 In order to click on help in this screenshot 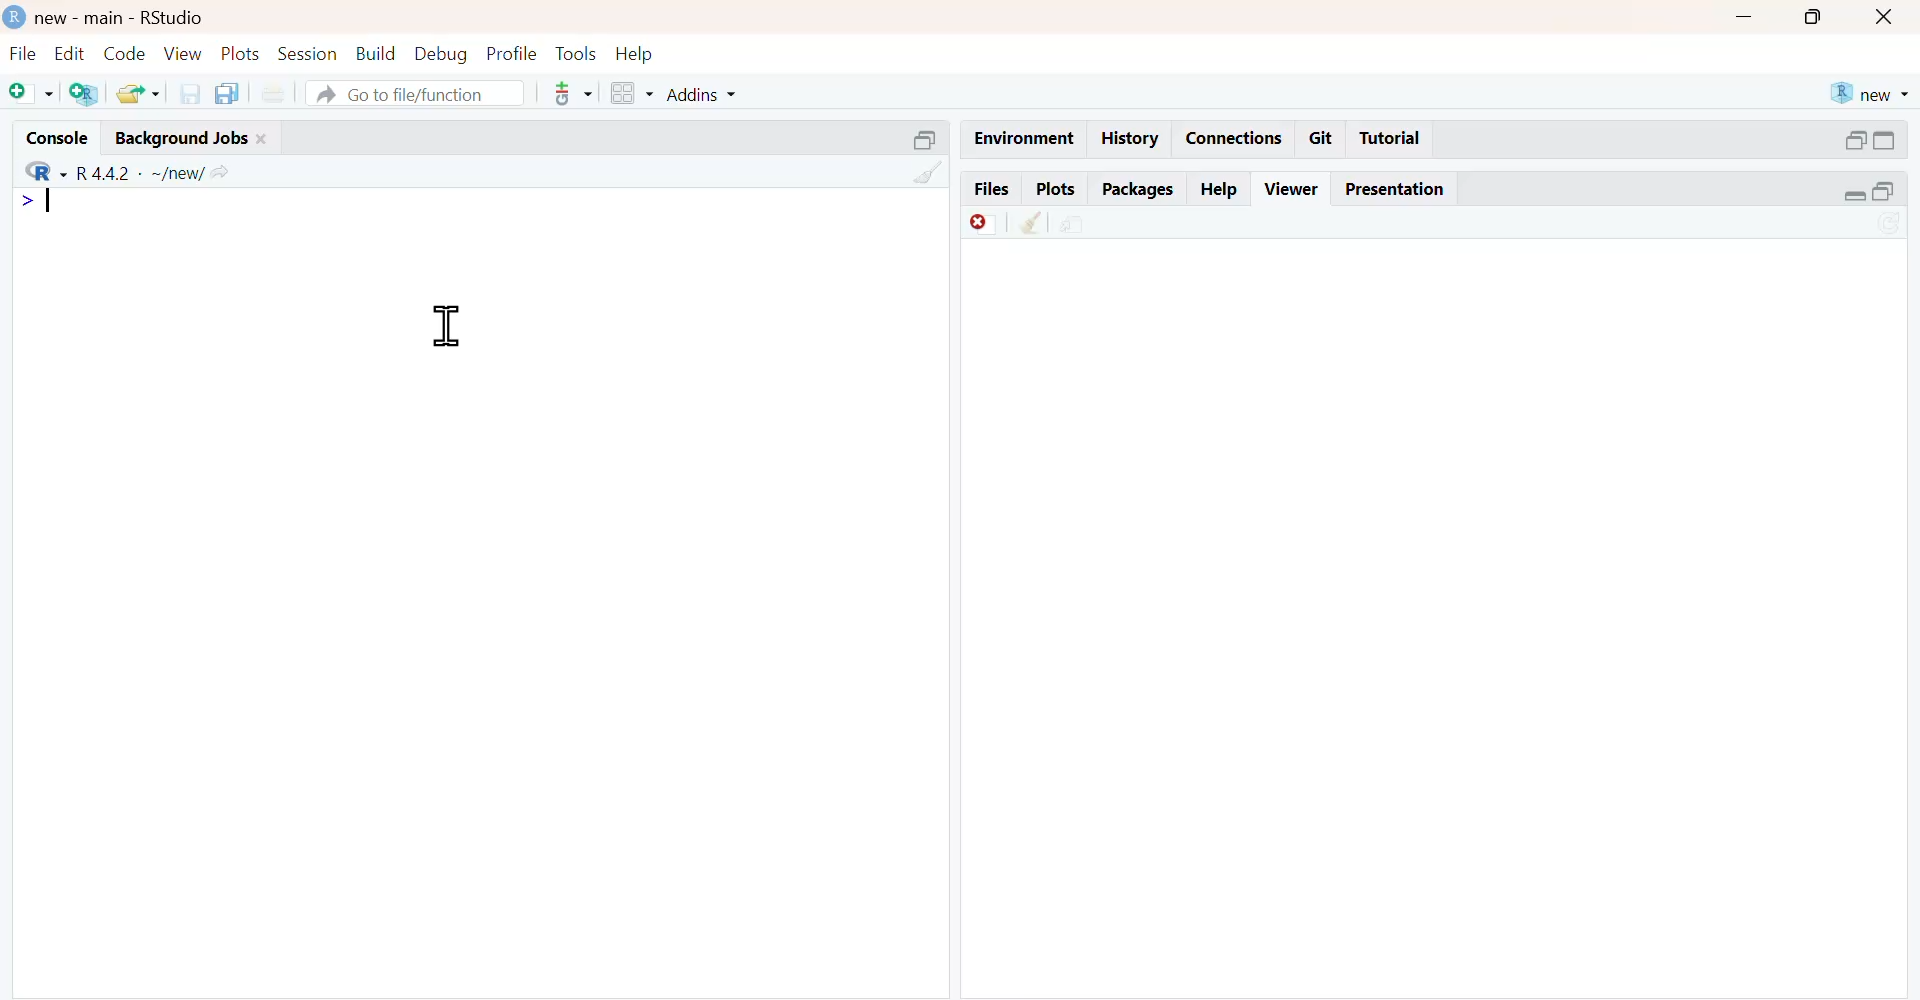, I will do `click(635, 56)`.